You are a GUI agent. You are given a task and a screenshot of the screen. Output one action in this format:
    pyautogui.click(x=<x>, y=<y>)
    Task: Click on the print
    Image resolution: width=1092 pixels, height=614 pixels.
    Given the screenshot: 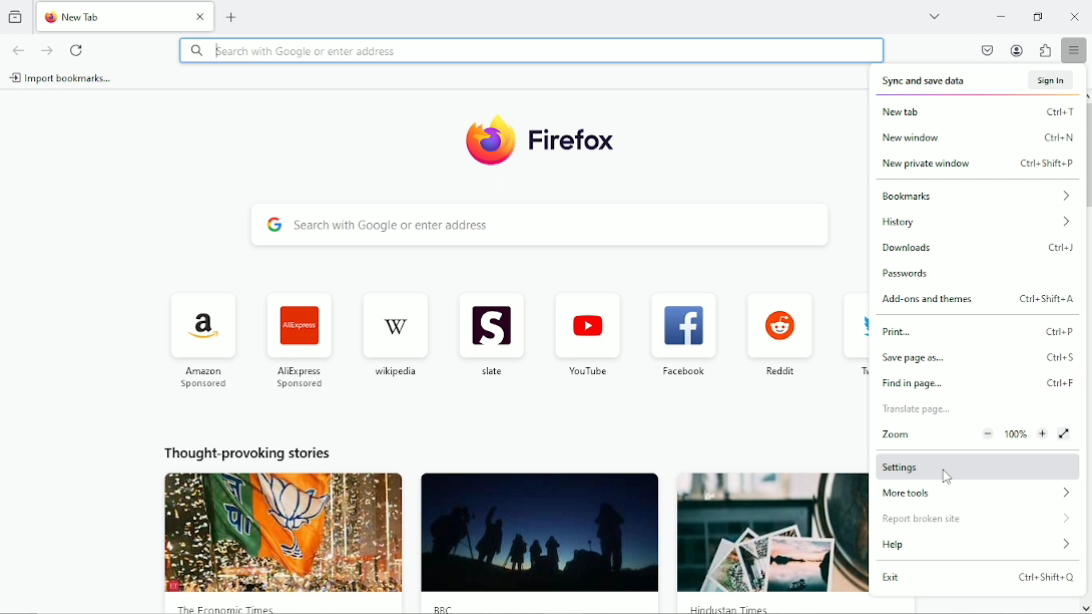 What is the action you would take?
    pyautogui.click(x=981, y=333)
    